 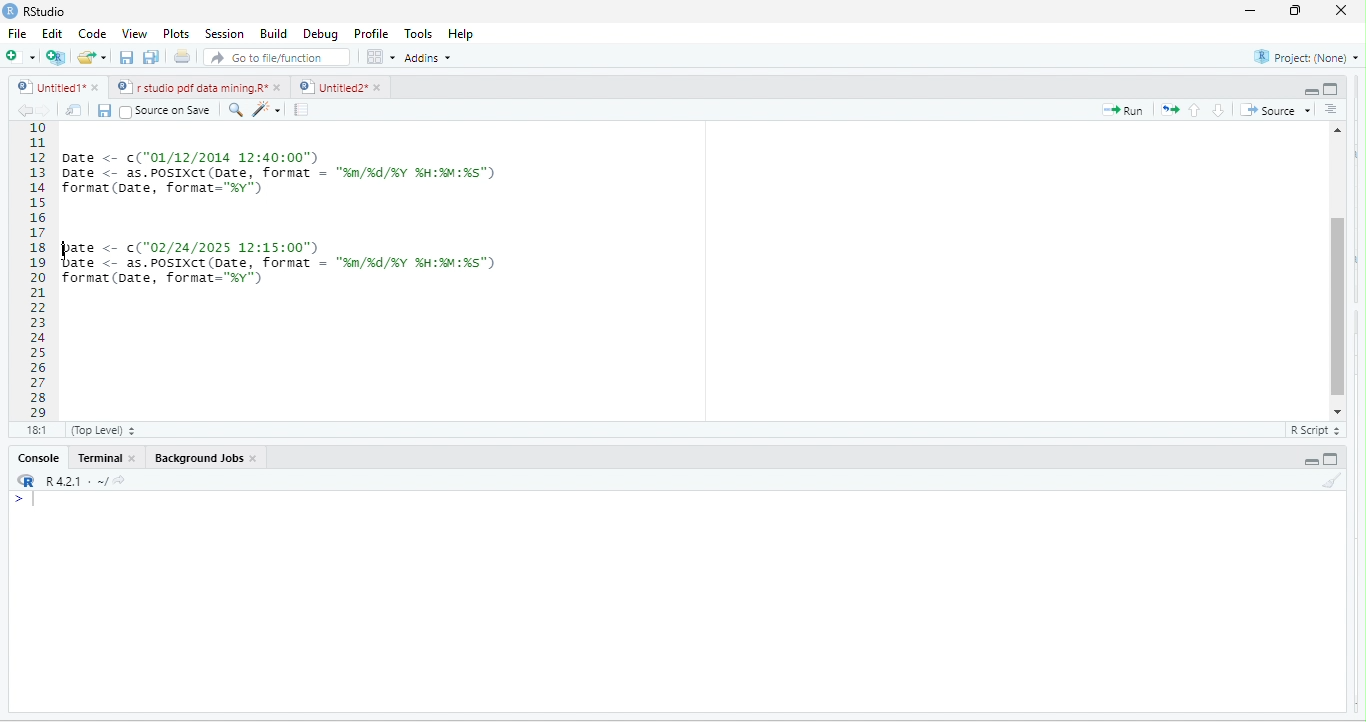 What do you see at coordinates (399, 171) in the screenshot?
I see `Date <- ("01/12/2014 12:40:00")

Date <- as.POSIXCT (Date, format = "%m/%d/XY XH:%M:%s")
format (pate, format="%v")

| 1` at bounding box center [399, 171].